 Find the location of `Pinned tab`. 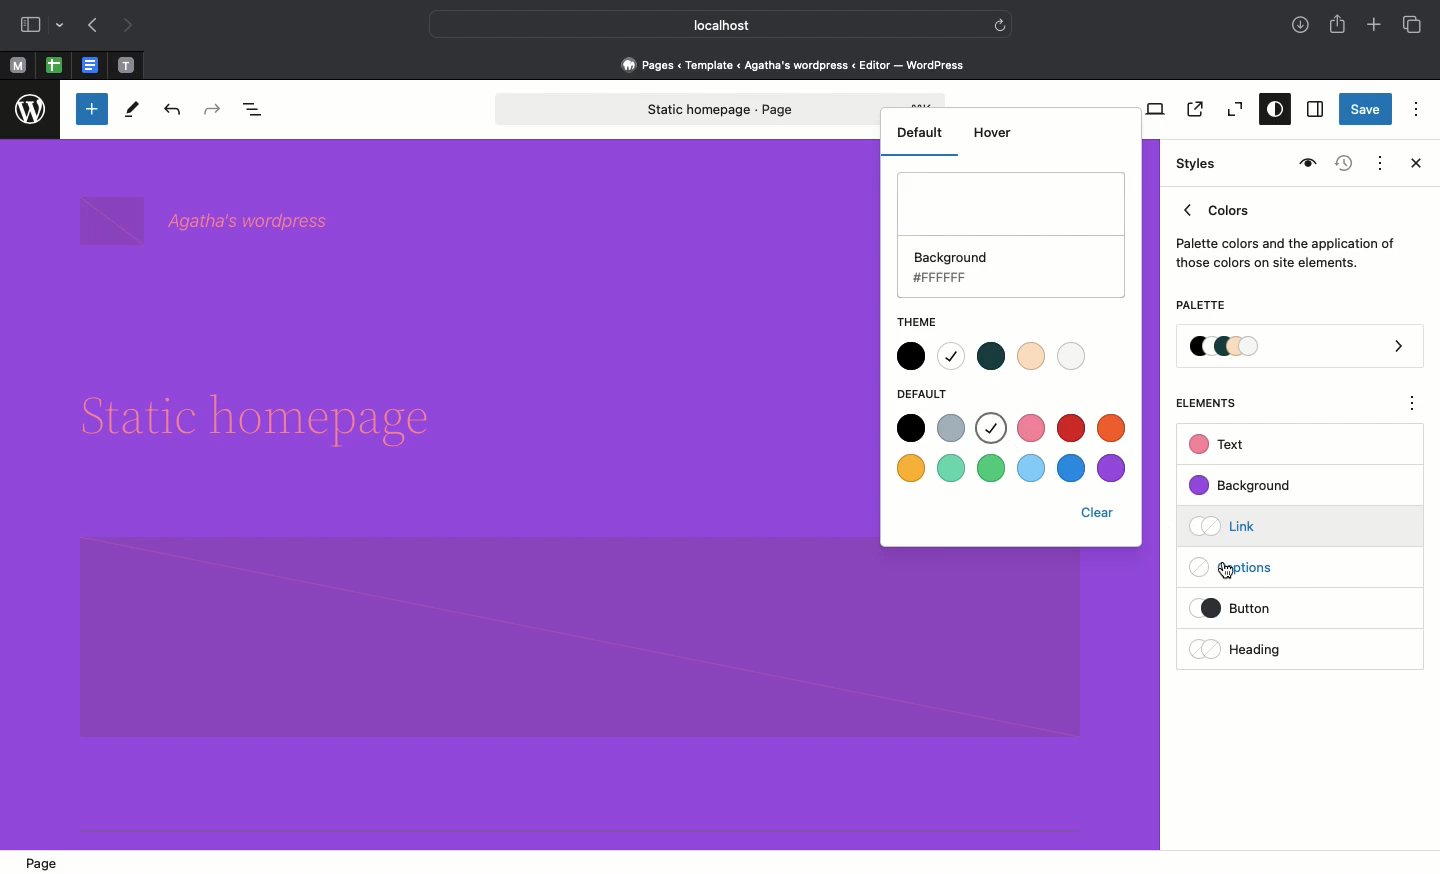

Pinned tab is located at coordinates (92, 66).